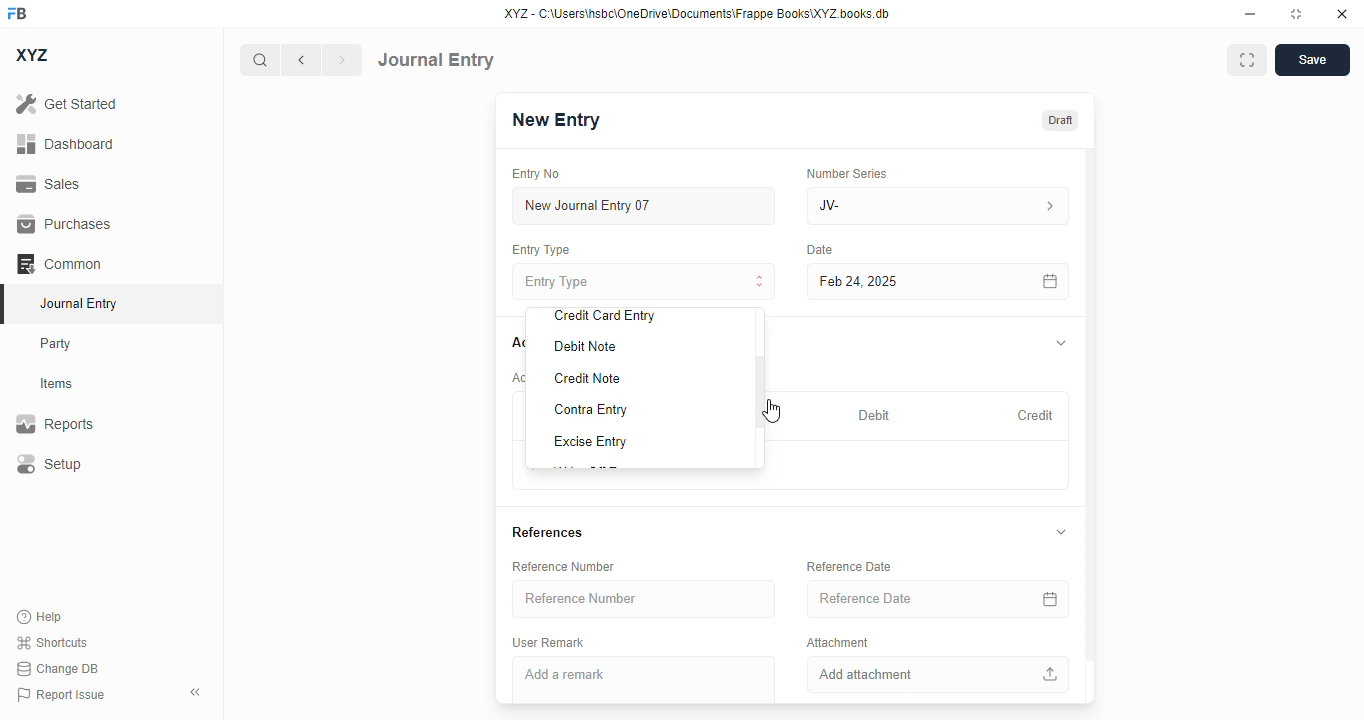 Image resolution: width=1364 pixels, height=720 pixels. I want to click on setup, so click(49, 463).